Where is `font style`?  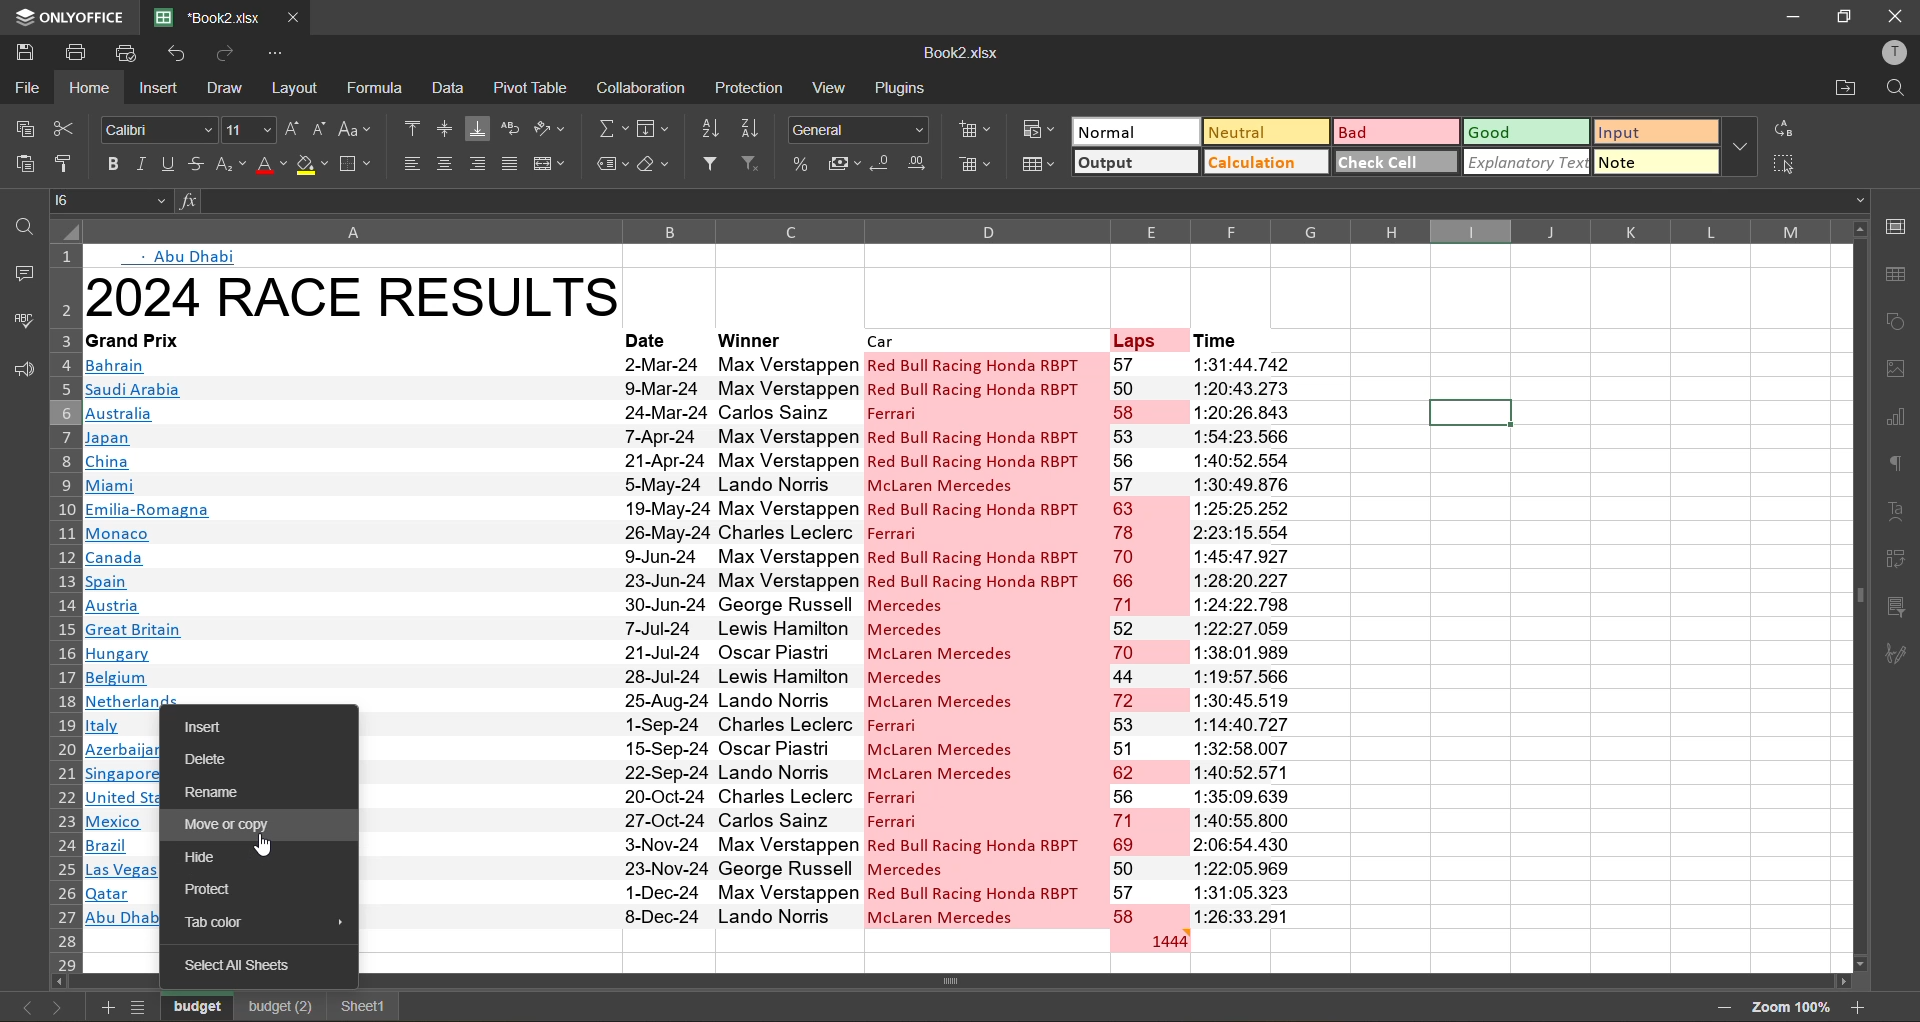 font style is located at coordinates (160, 131).